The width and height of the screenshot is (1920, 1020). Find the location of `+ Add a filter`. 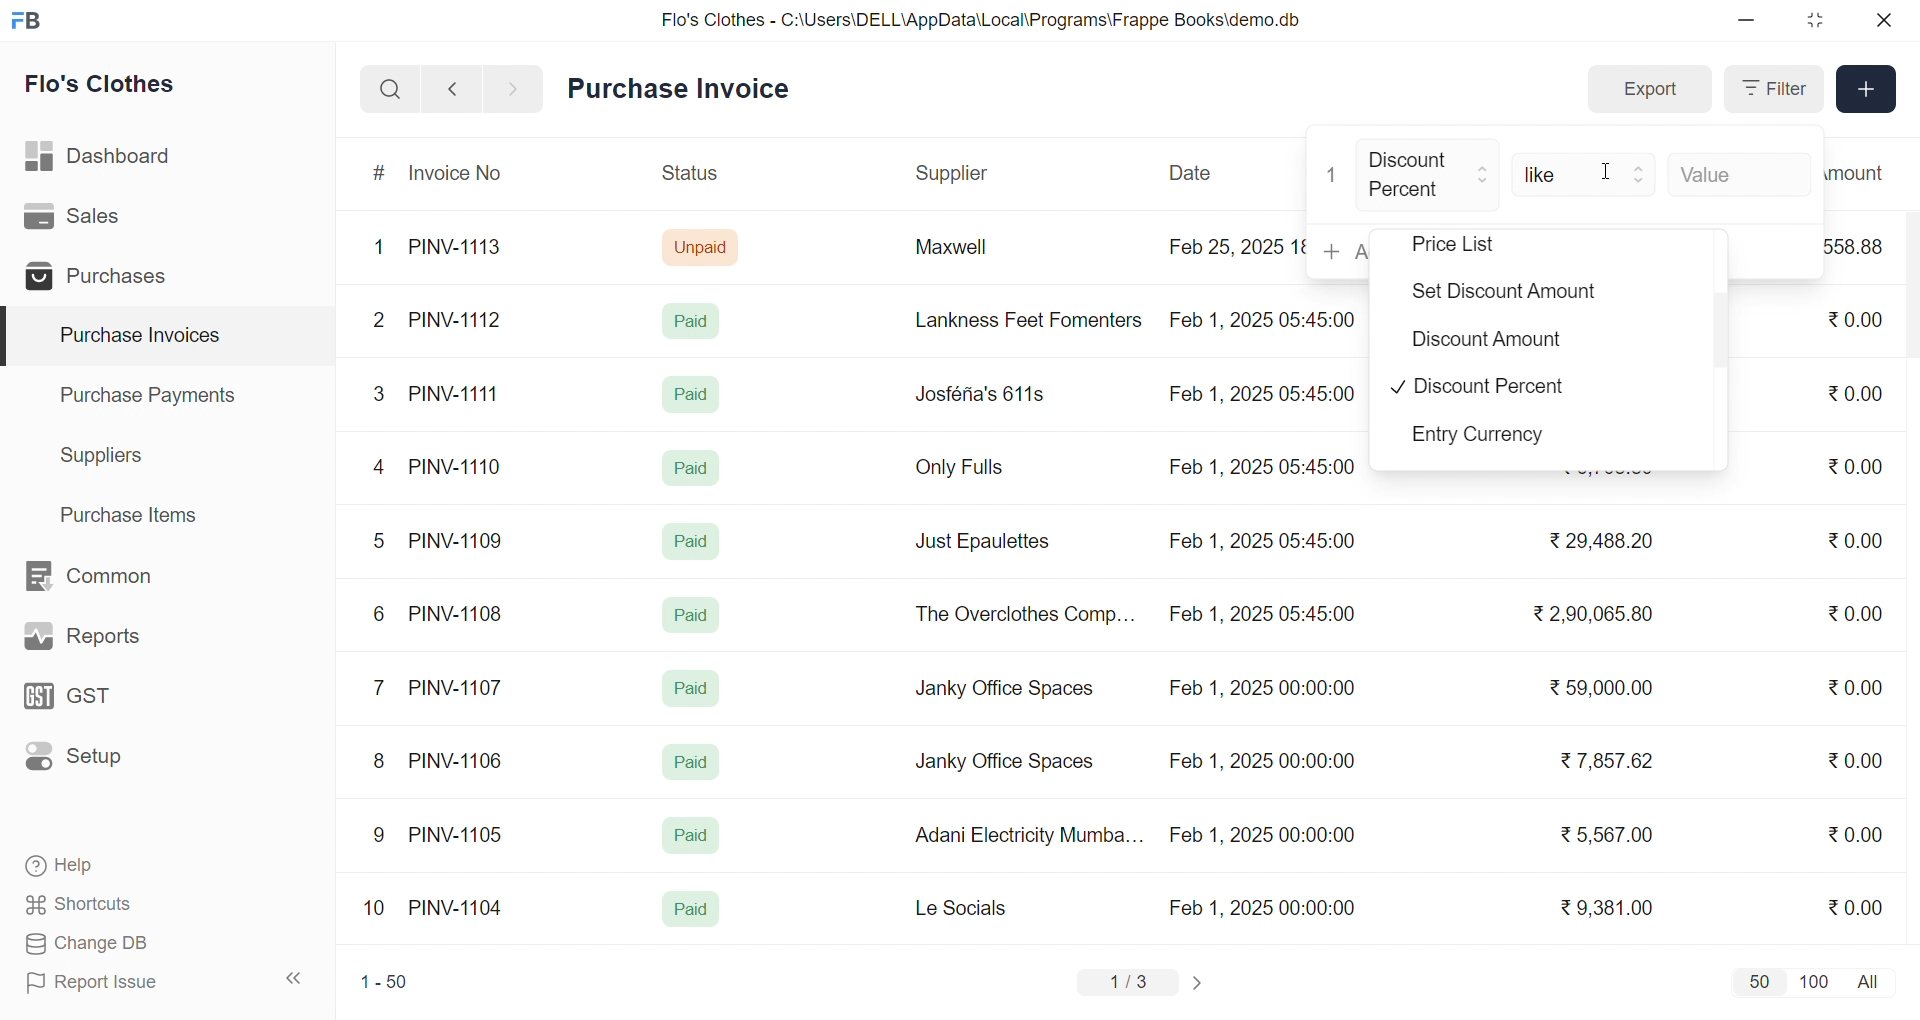

+ Add a filter is located at coordinates (1337, 252).